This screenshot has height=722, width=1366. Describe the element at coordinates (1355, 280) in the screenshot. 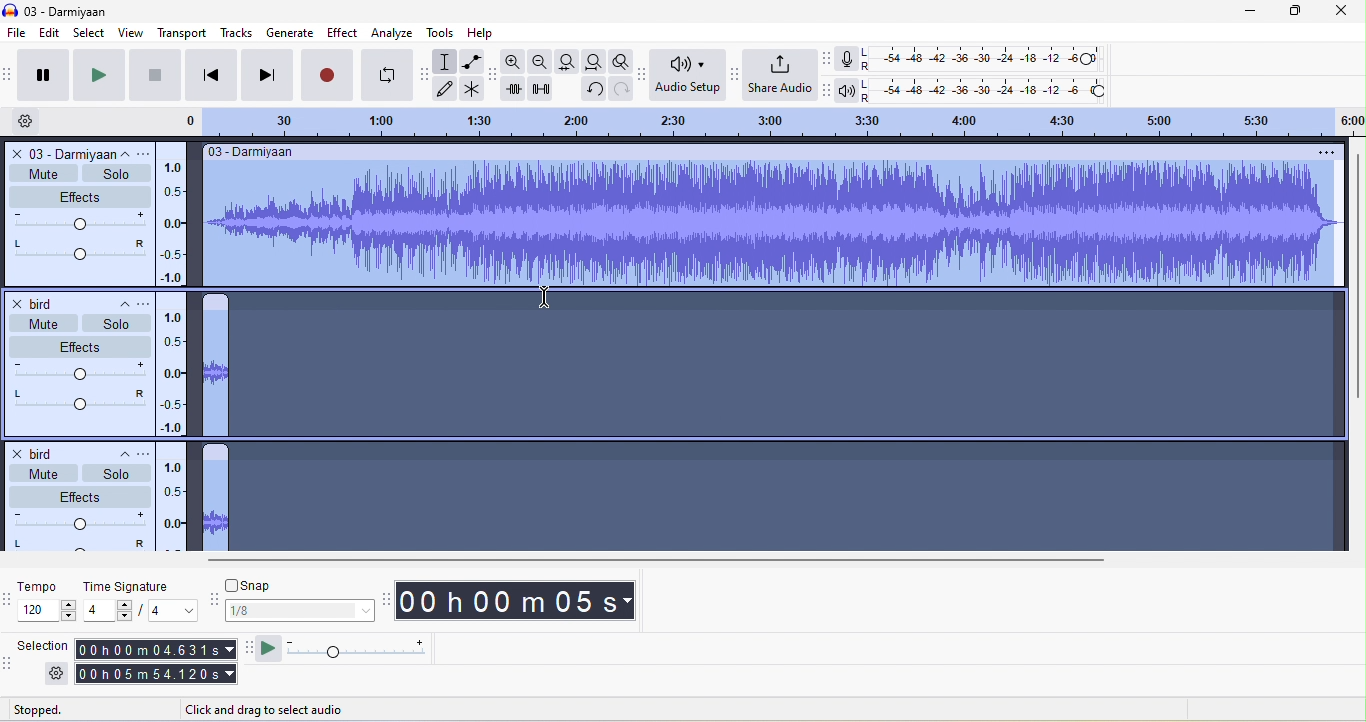

I see `vertical scroll bar` at that location.